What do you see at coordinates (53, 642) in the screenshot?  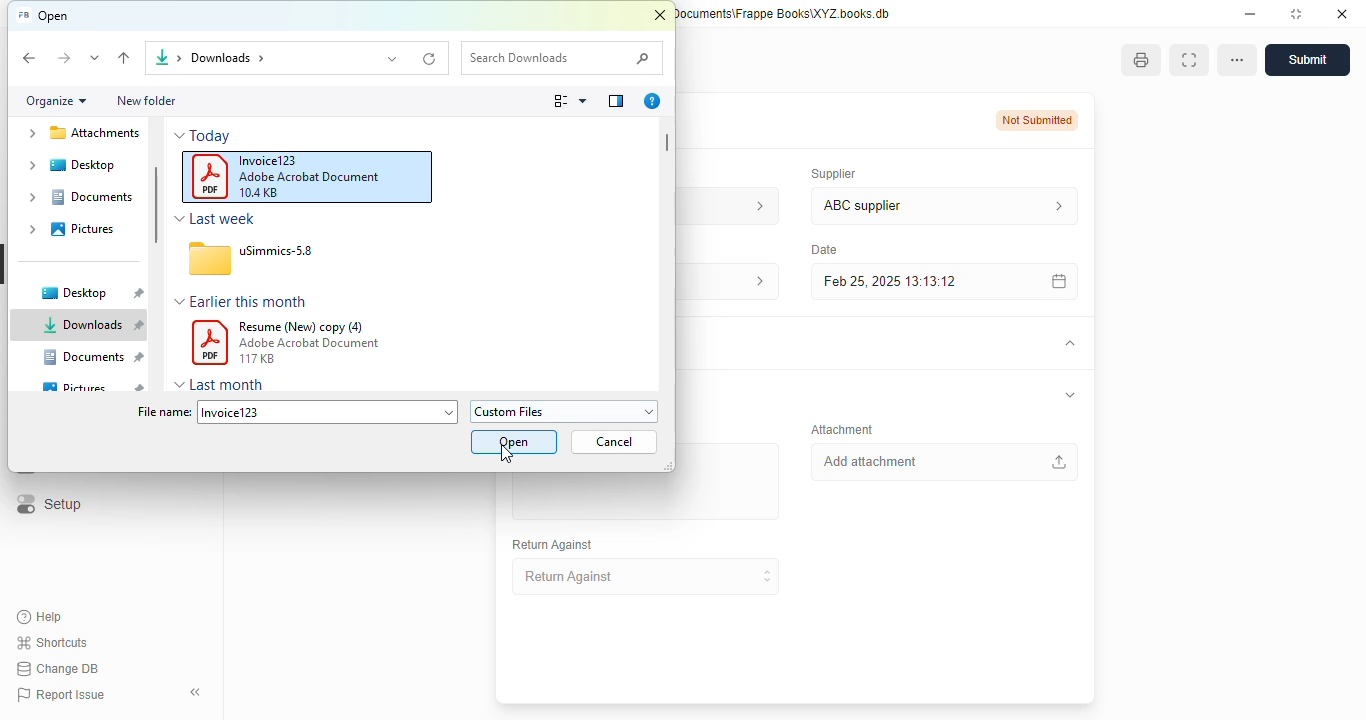 I see `shortcuts` at bounding box center [53, 642].